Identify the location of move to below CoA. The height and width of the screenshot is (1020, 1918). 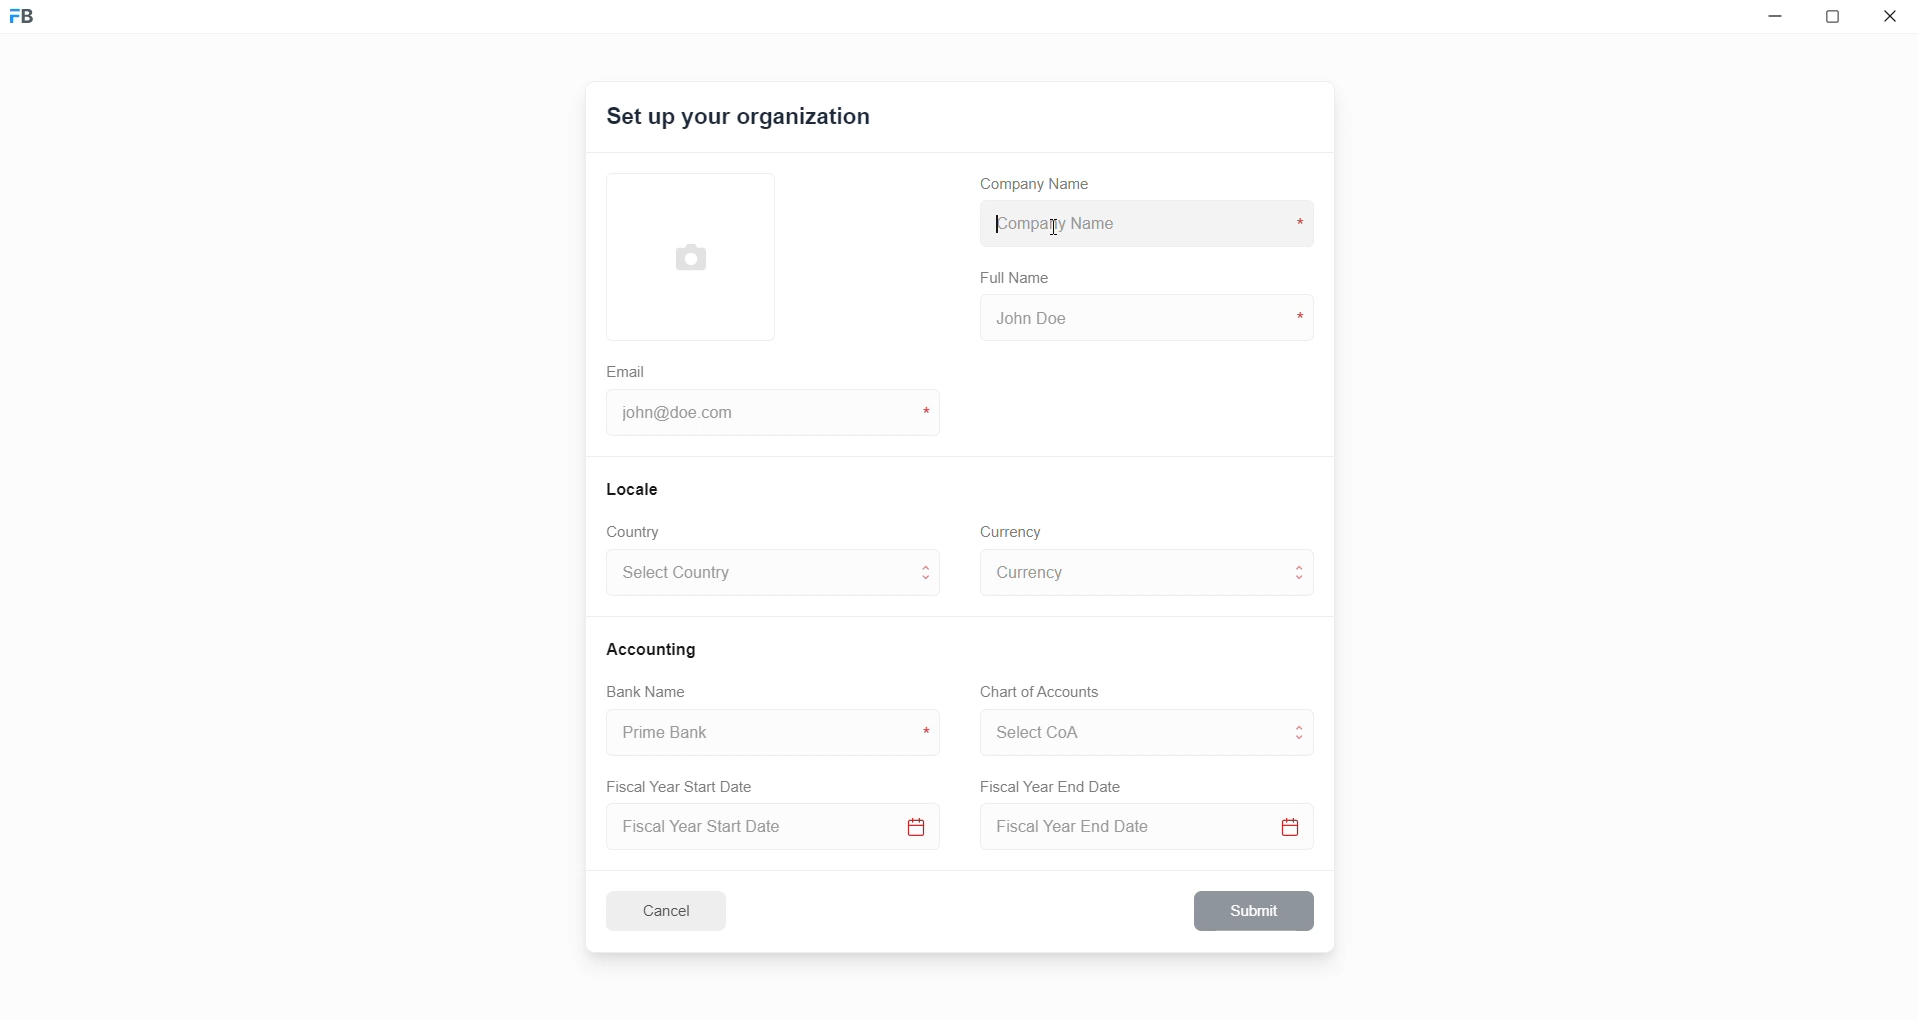
(1301, 742).